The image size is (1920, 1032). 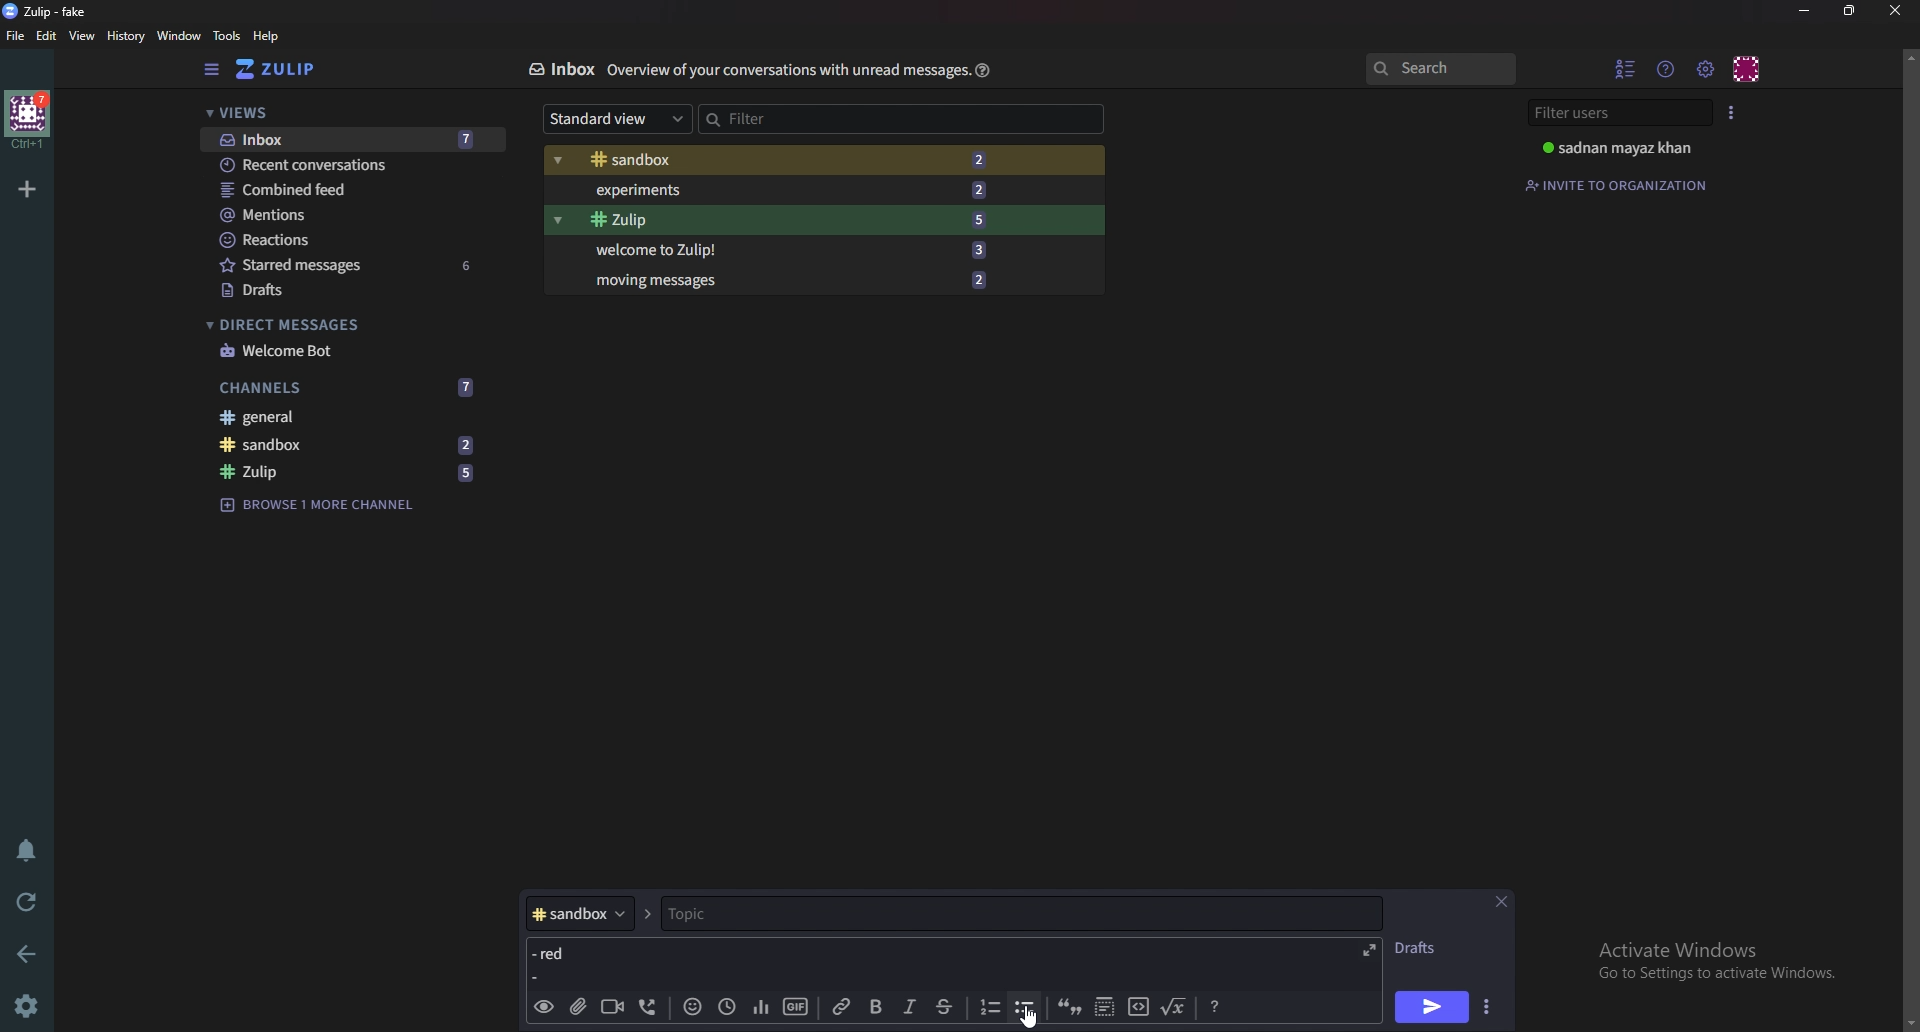 I want to click on Voice call, so click(x=652, y=1006).